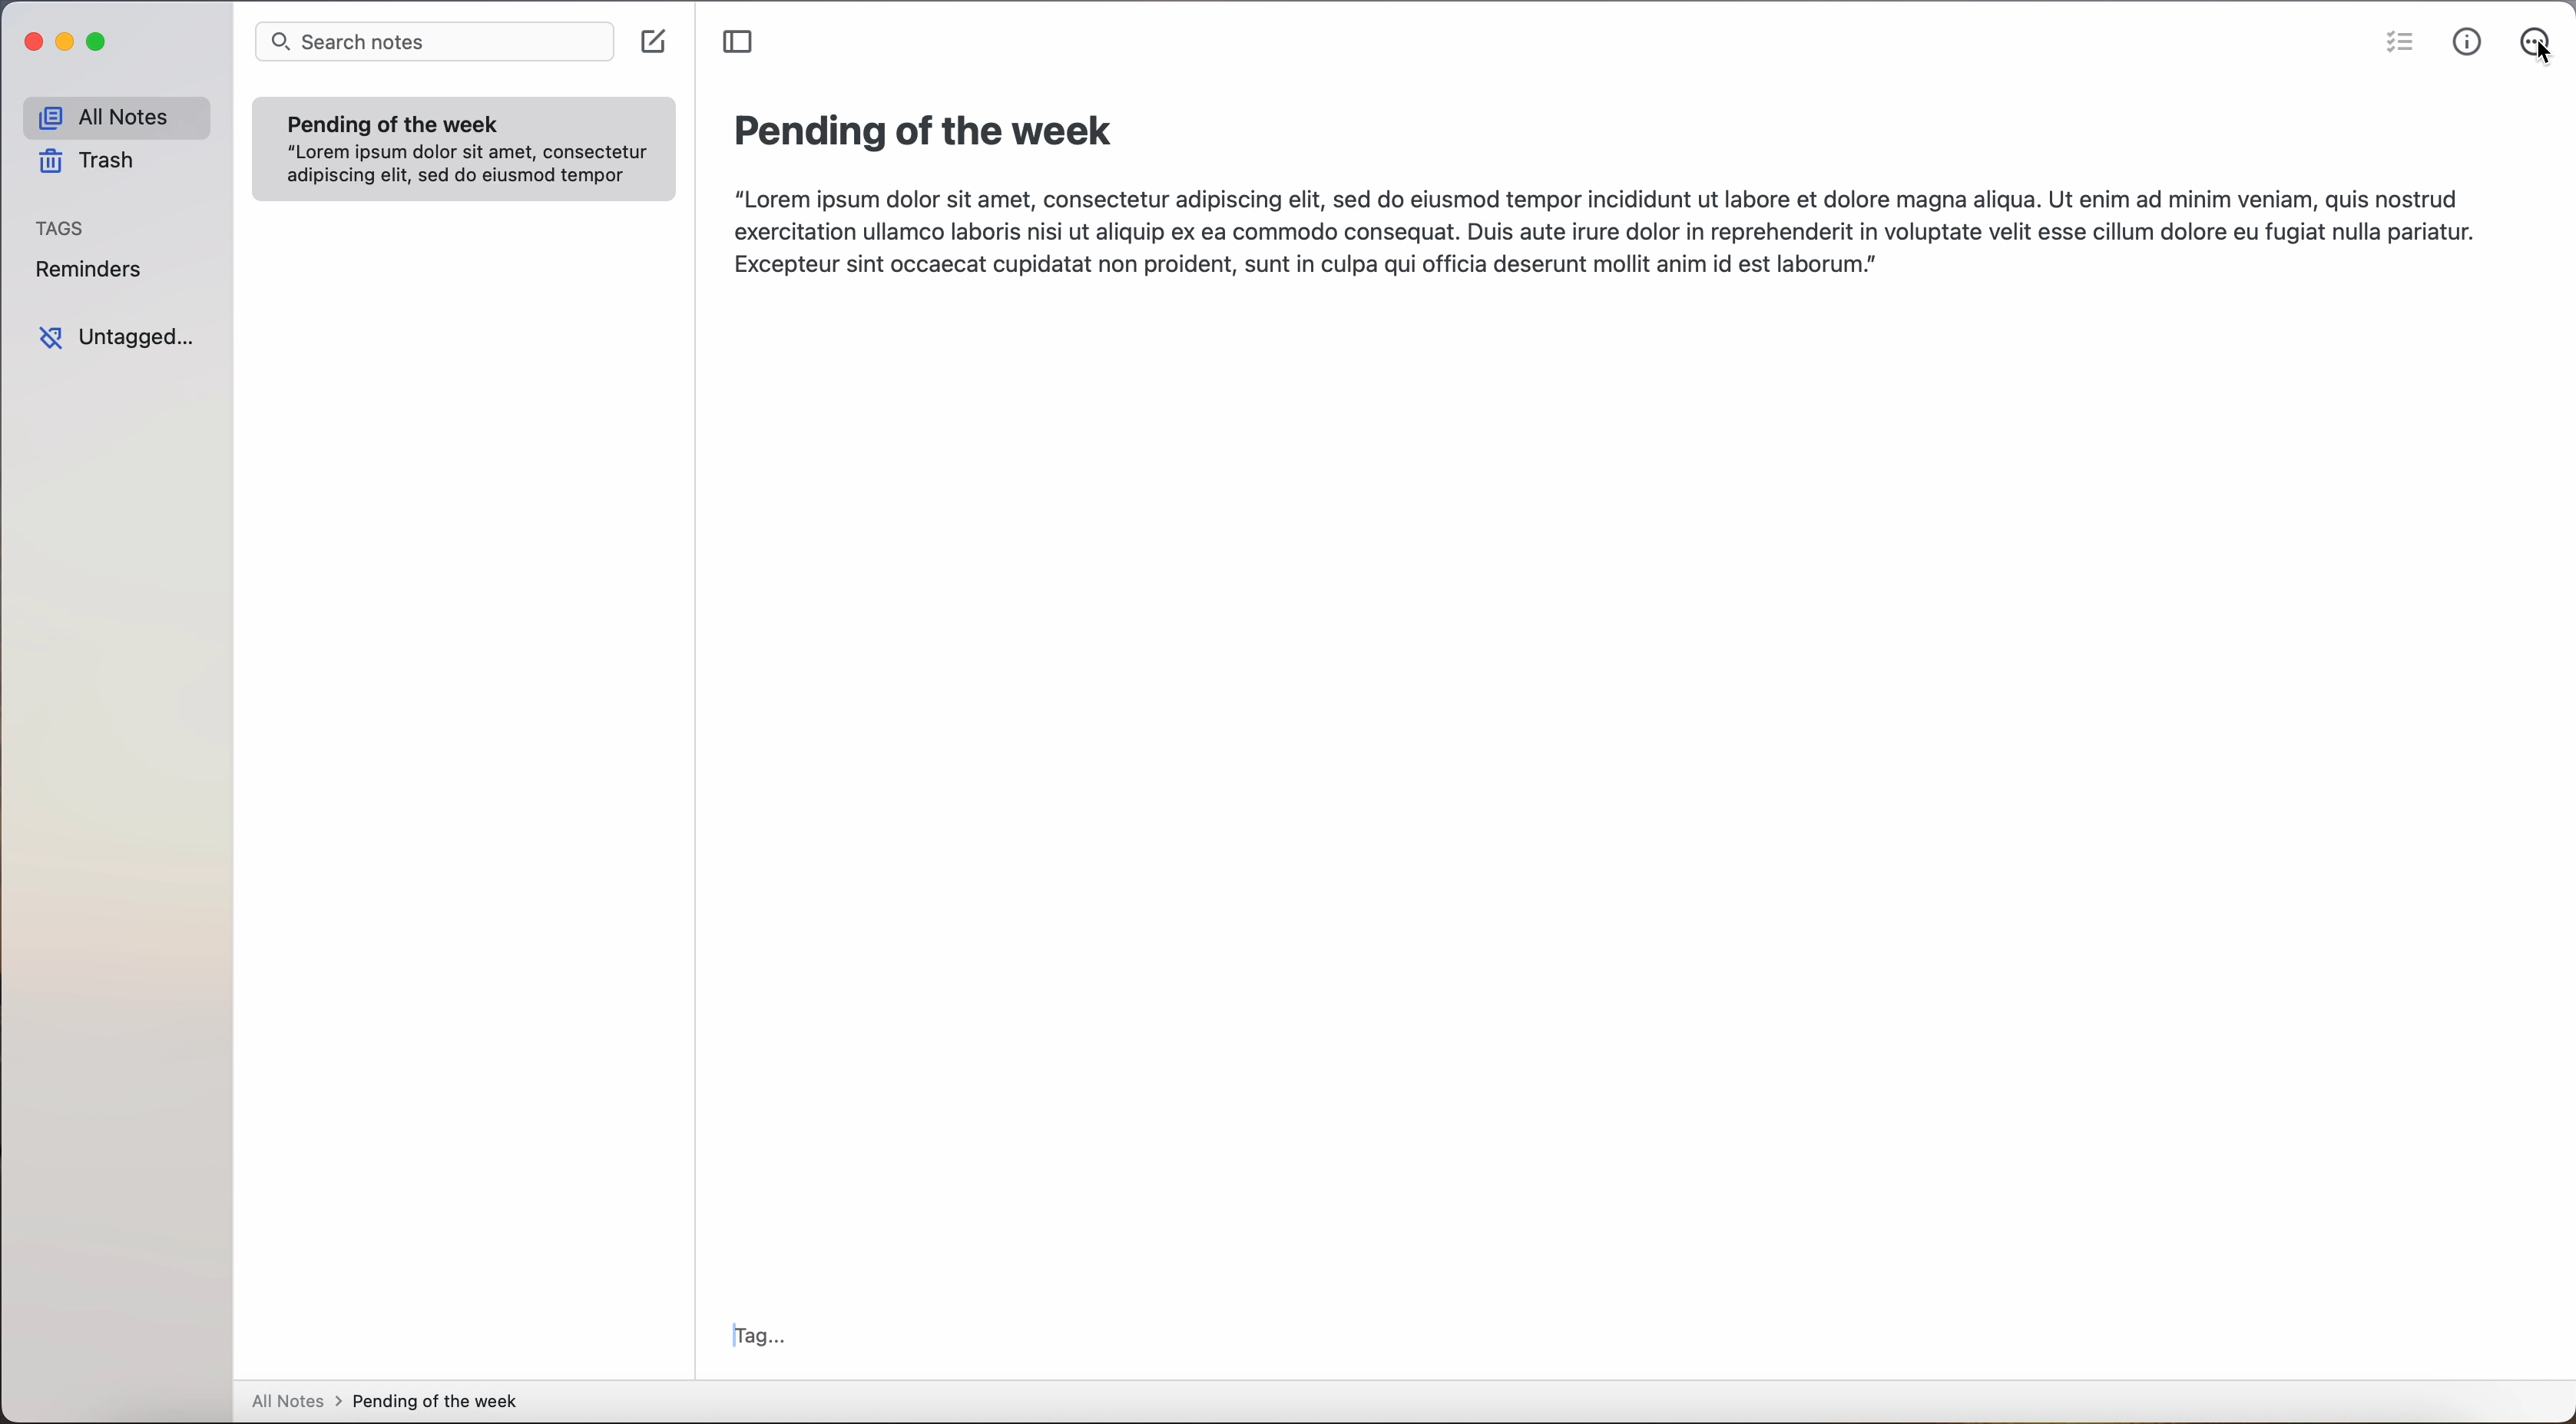 The width and height of the screenshot is (2576, 1424). Describe the element at coordinates (2532, 34) in the screenshot. I see `more options` at that location.